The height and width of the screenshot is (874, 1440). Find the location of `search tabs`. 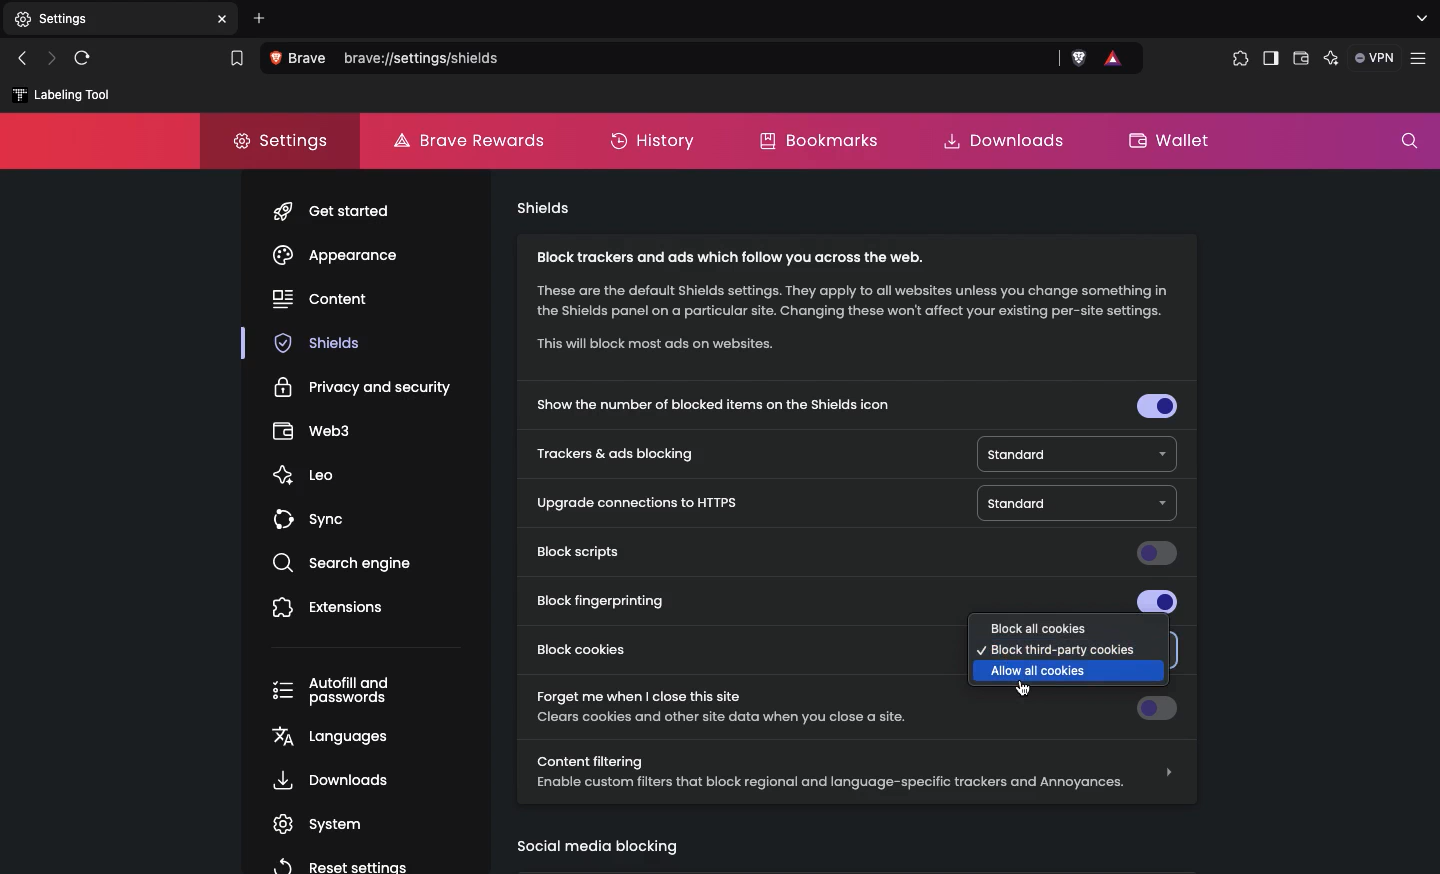

search tabs is located at coordinates (1418, 20).